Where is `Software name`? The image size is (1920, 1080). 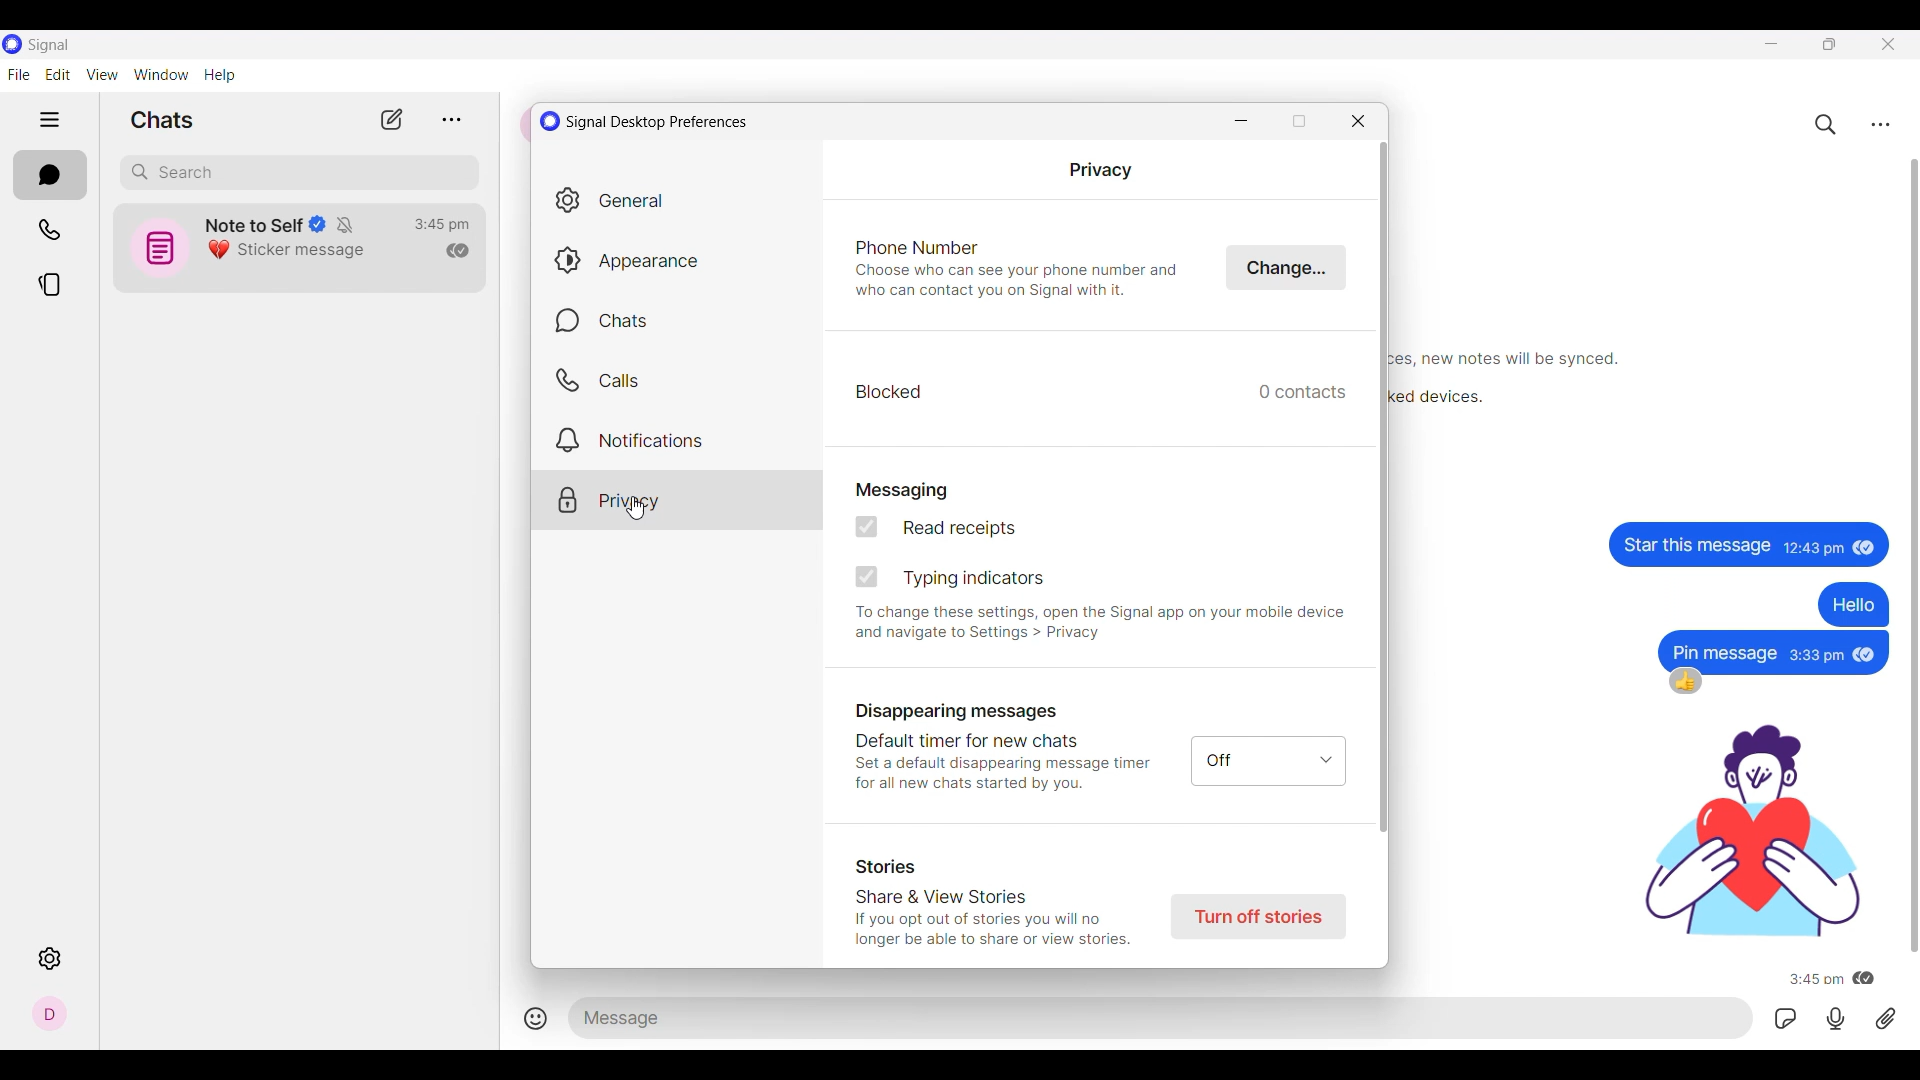
Software name is located at coordinates (48, 46).